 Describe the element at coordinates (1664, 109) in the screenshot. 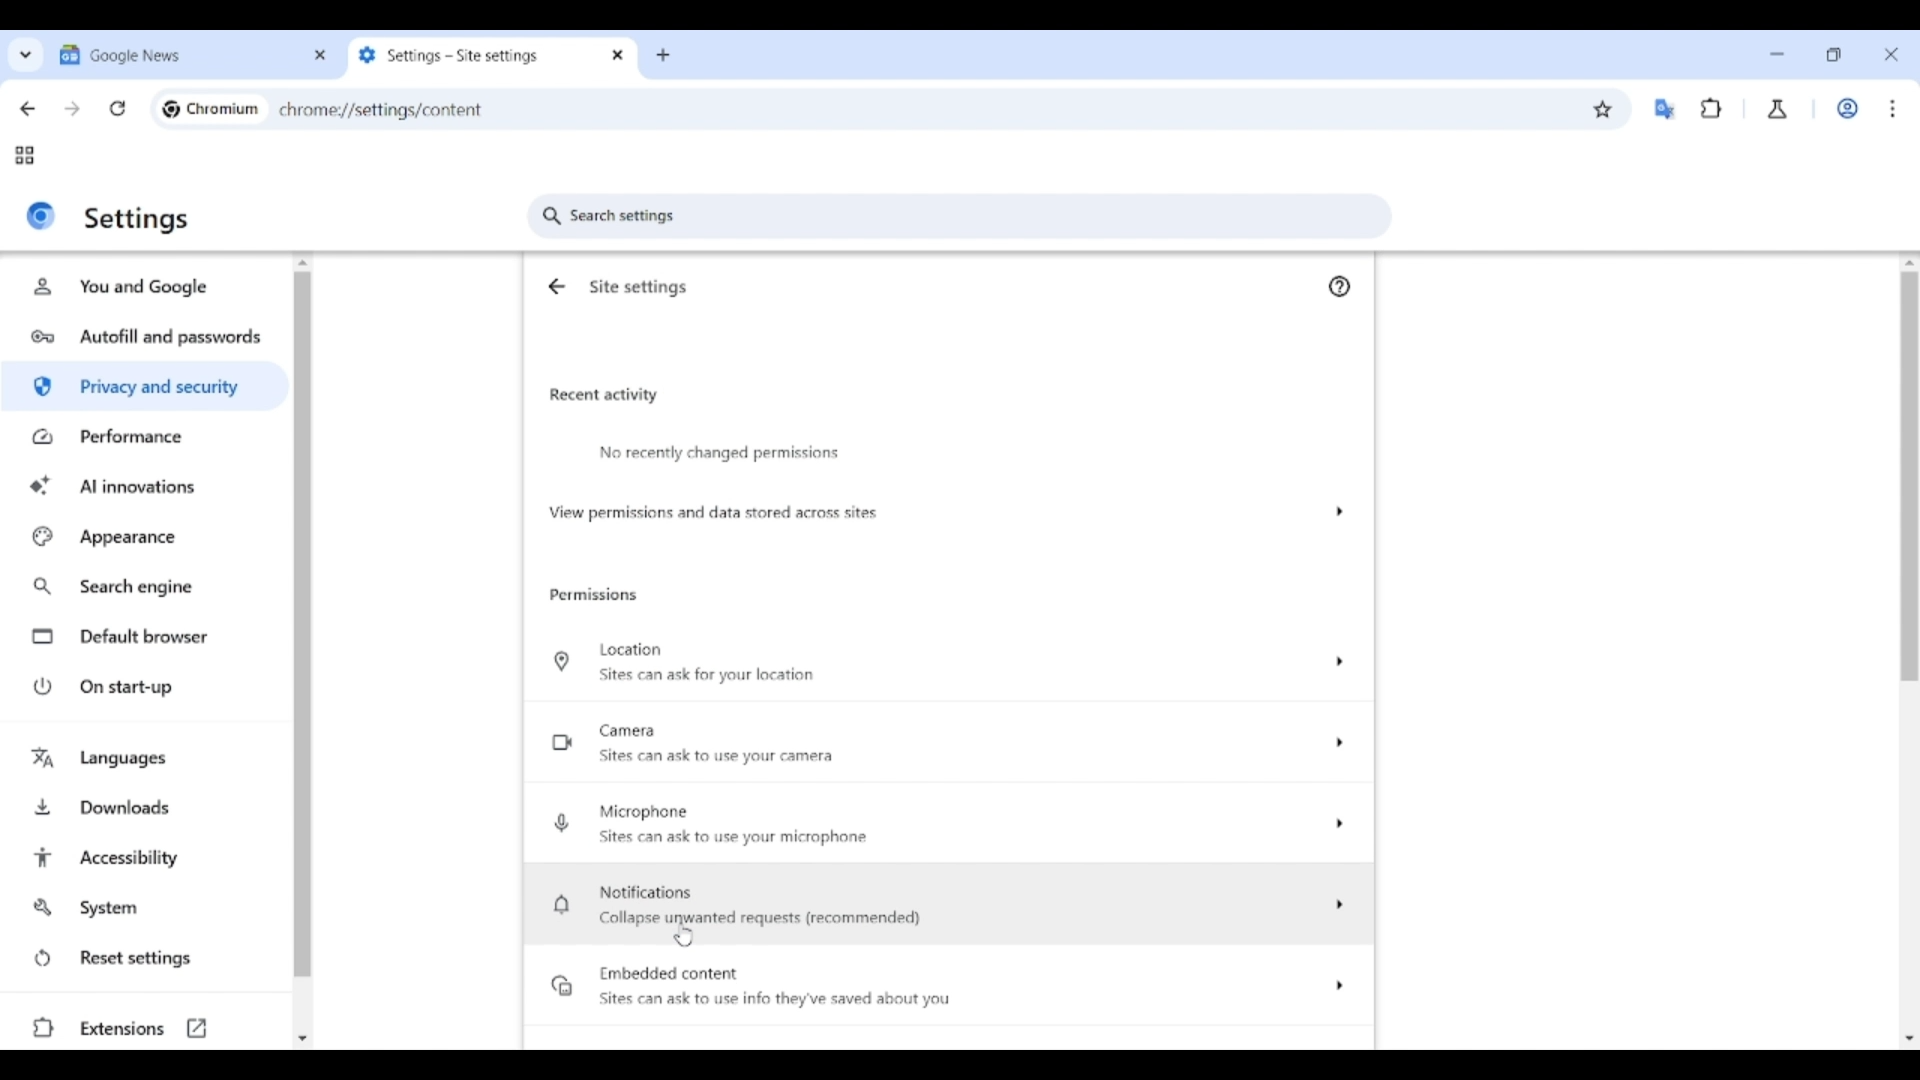

I see `Google translator extension` at that location.